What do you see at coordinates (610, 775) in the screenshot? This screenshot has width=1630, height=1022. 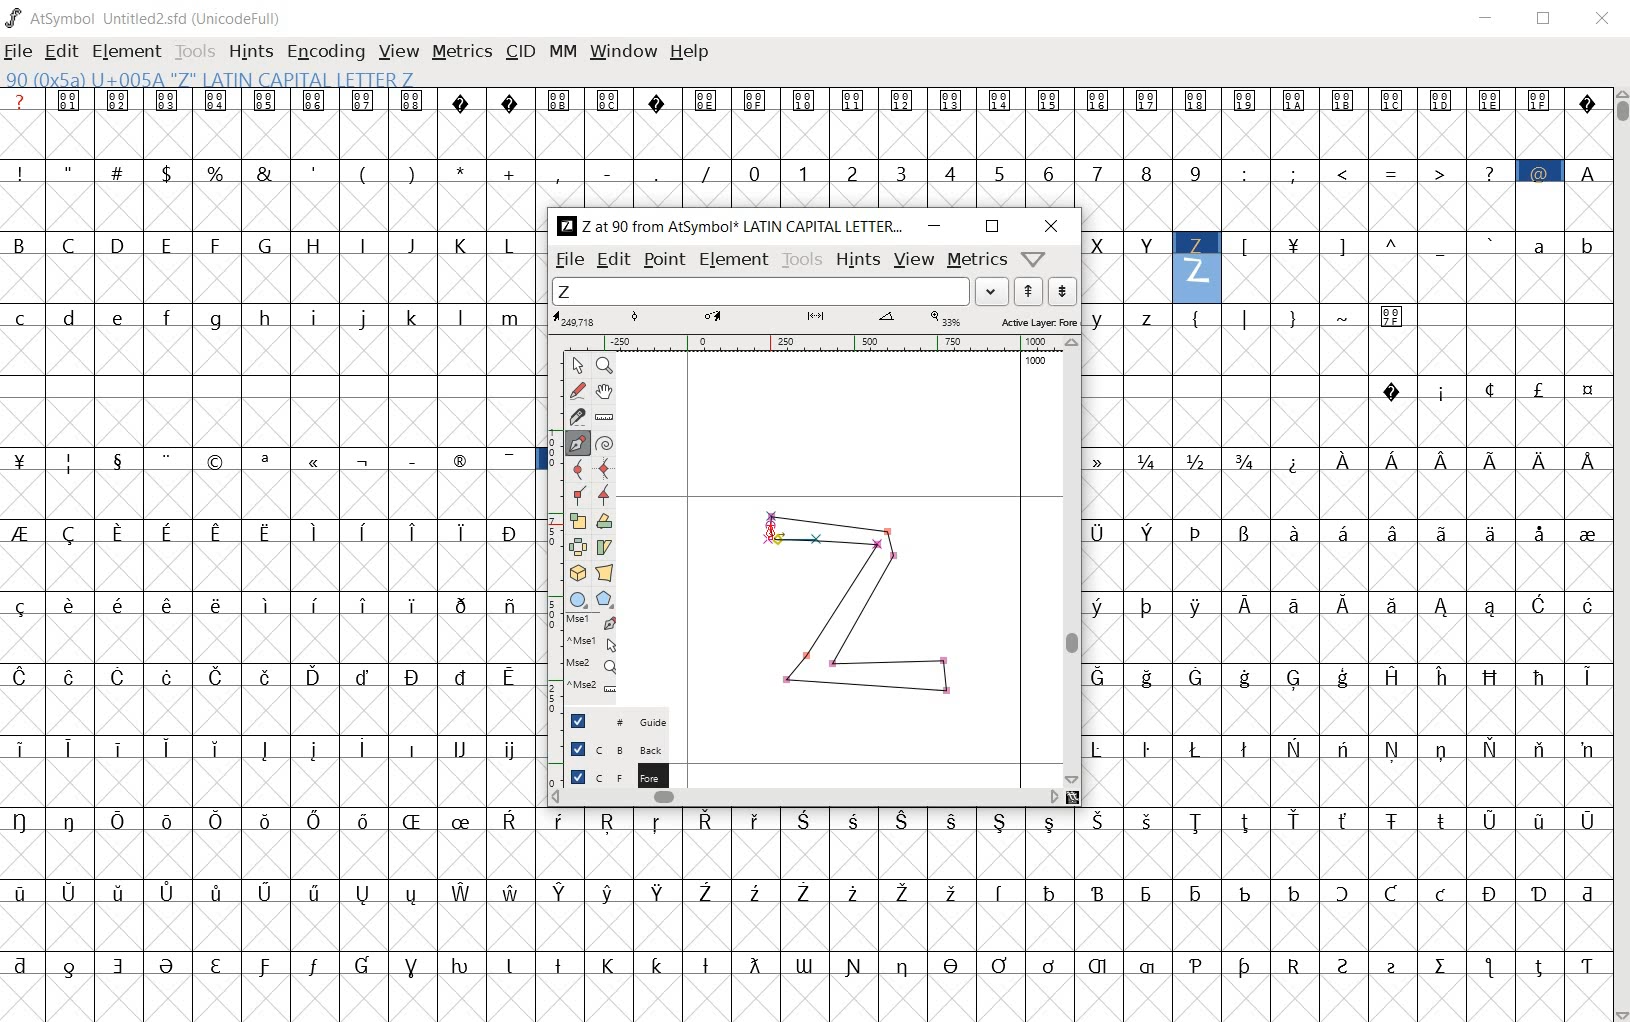 I see `Foreground` at bounding box center [610, 775].